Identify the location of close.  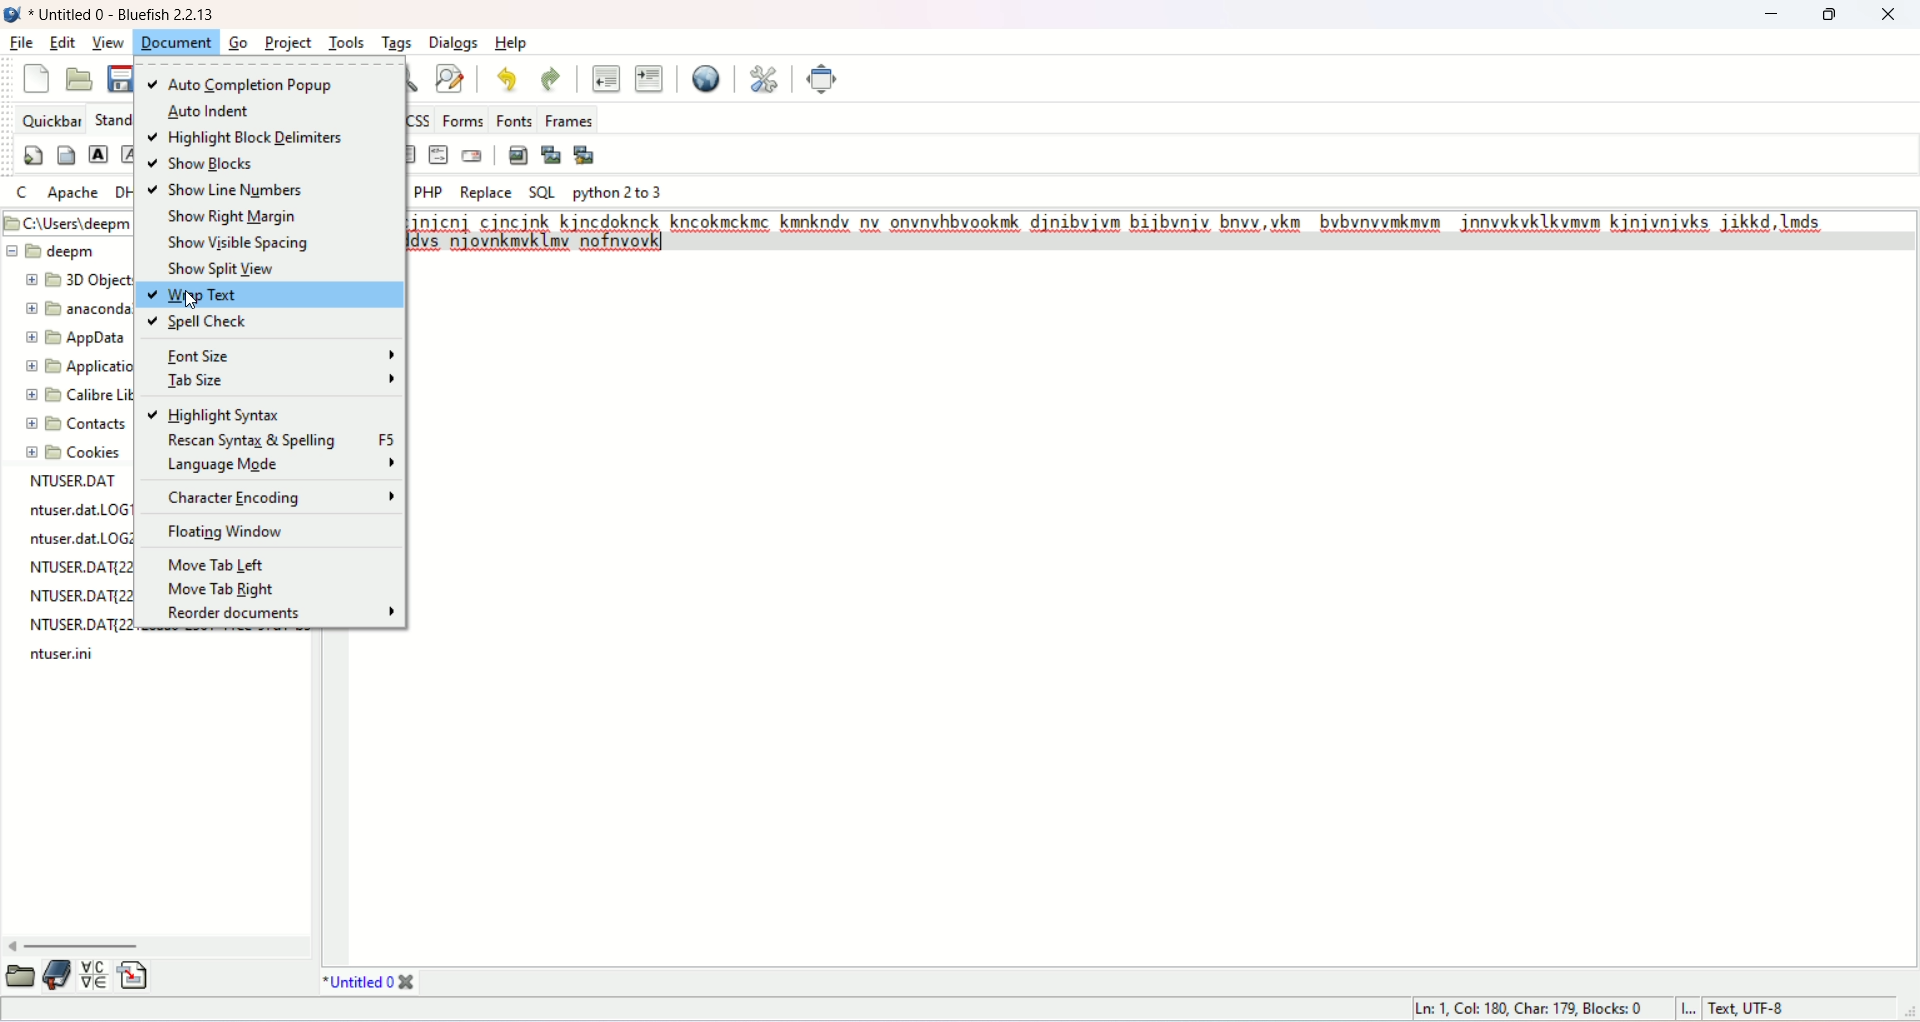
(1892, 13).